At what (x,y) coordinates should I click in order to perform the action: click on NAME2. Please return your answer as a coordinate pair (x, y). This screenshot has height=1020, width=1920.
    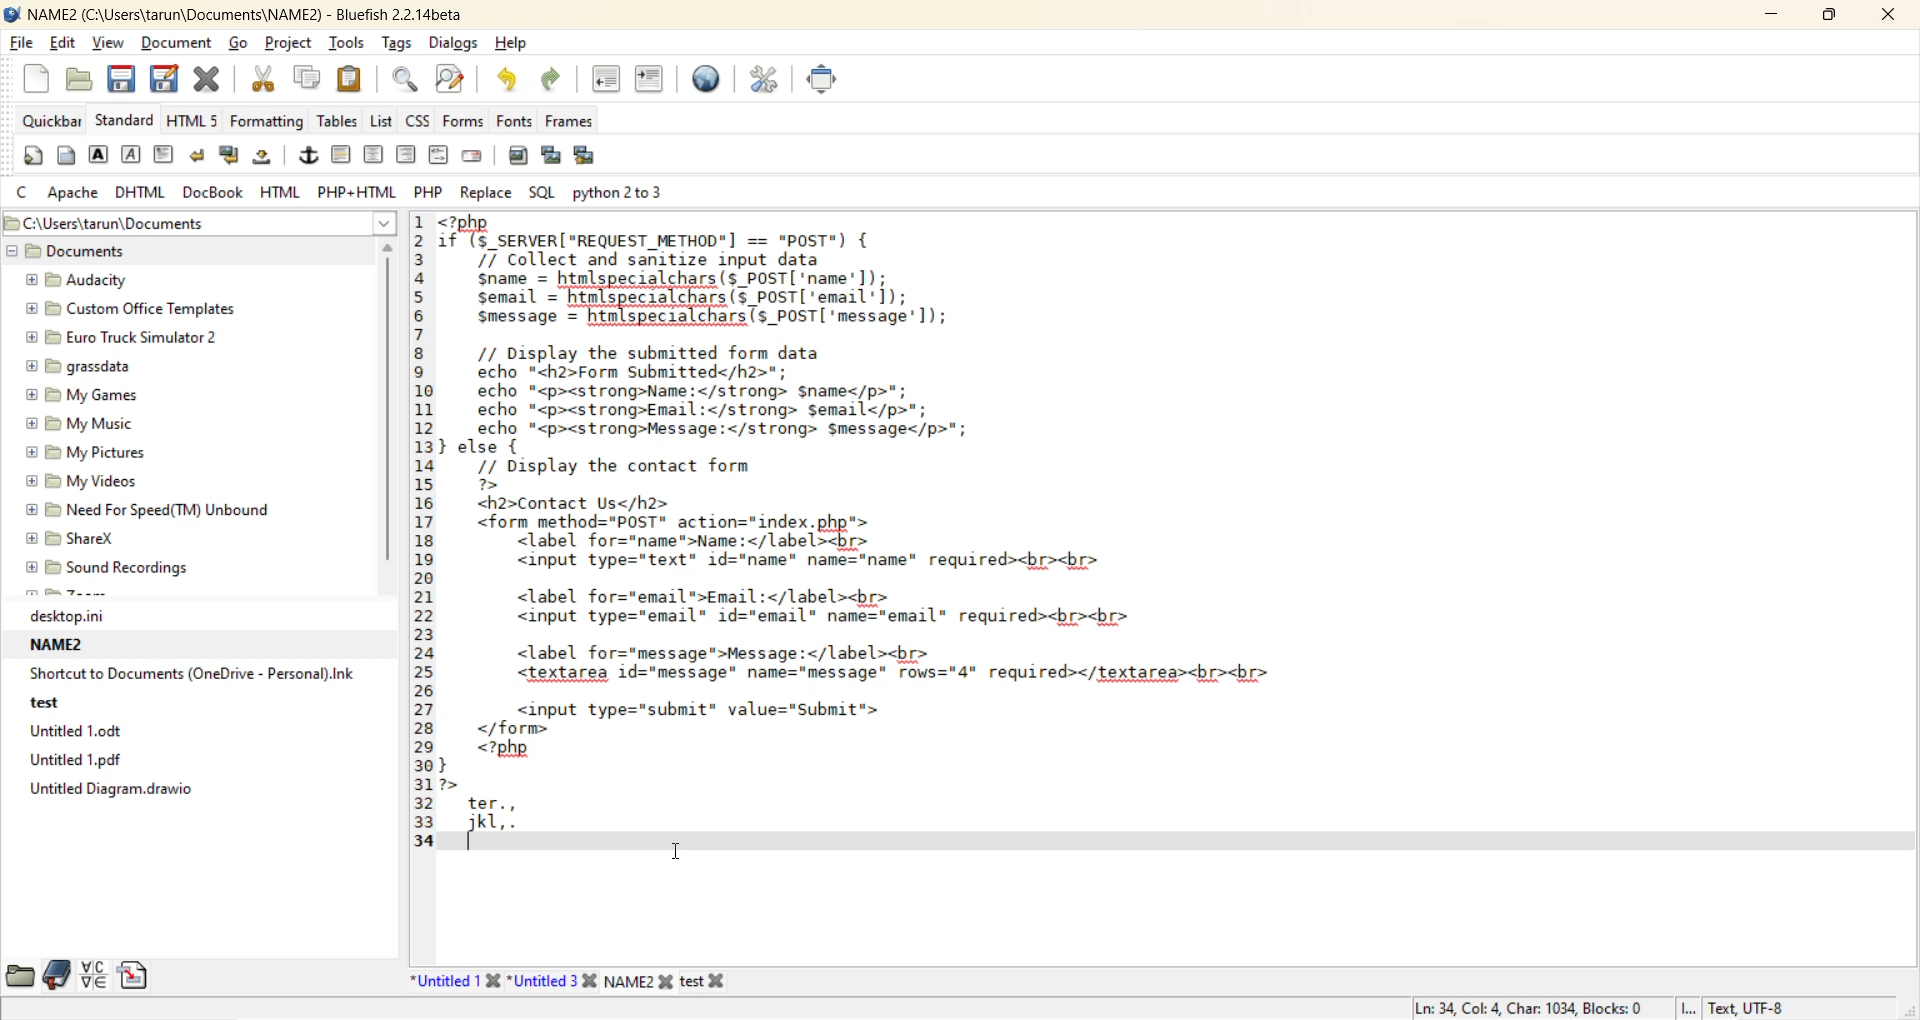
    Looking at the image, I should click on (63, 645).